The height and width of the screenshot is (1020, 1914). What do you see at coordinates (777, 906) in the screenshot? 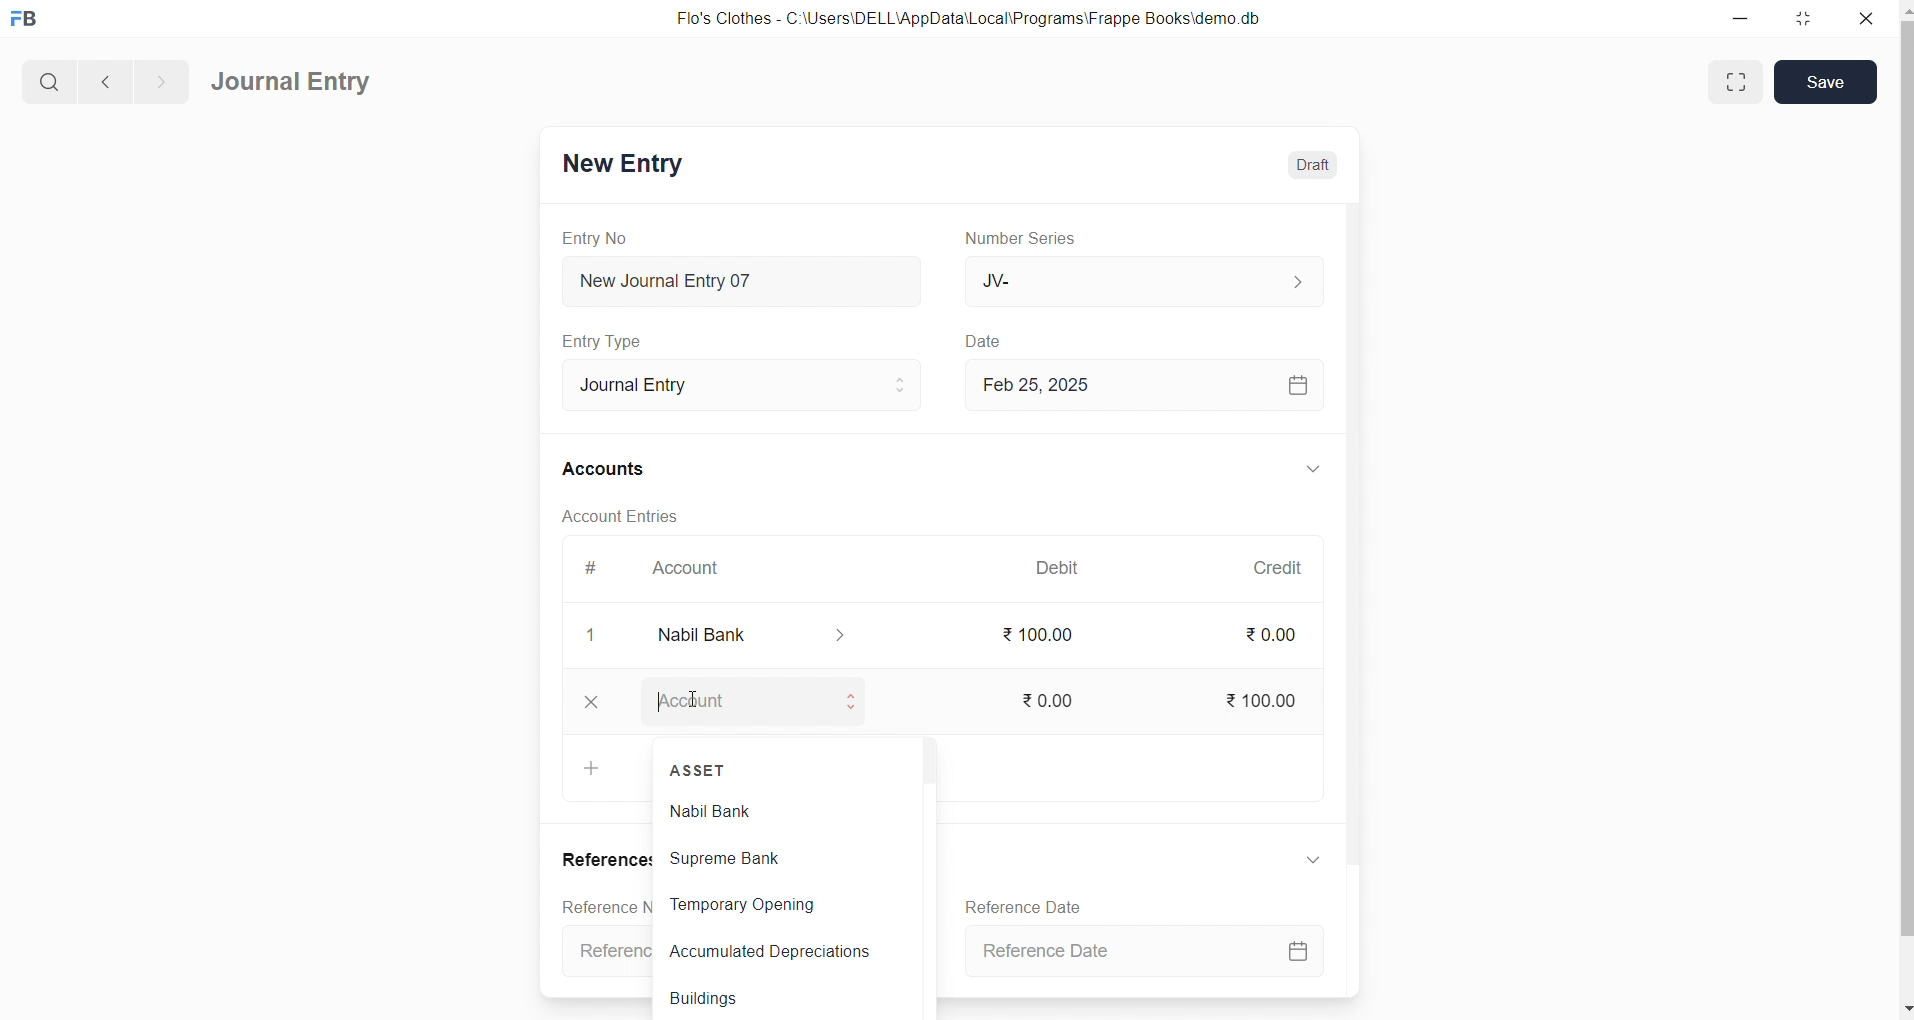
I see `Temporary Opening` at bounding box center [777, 906].